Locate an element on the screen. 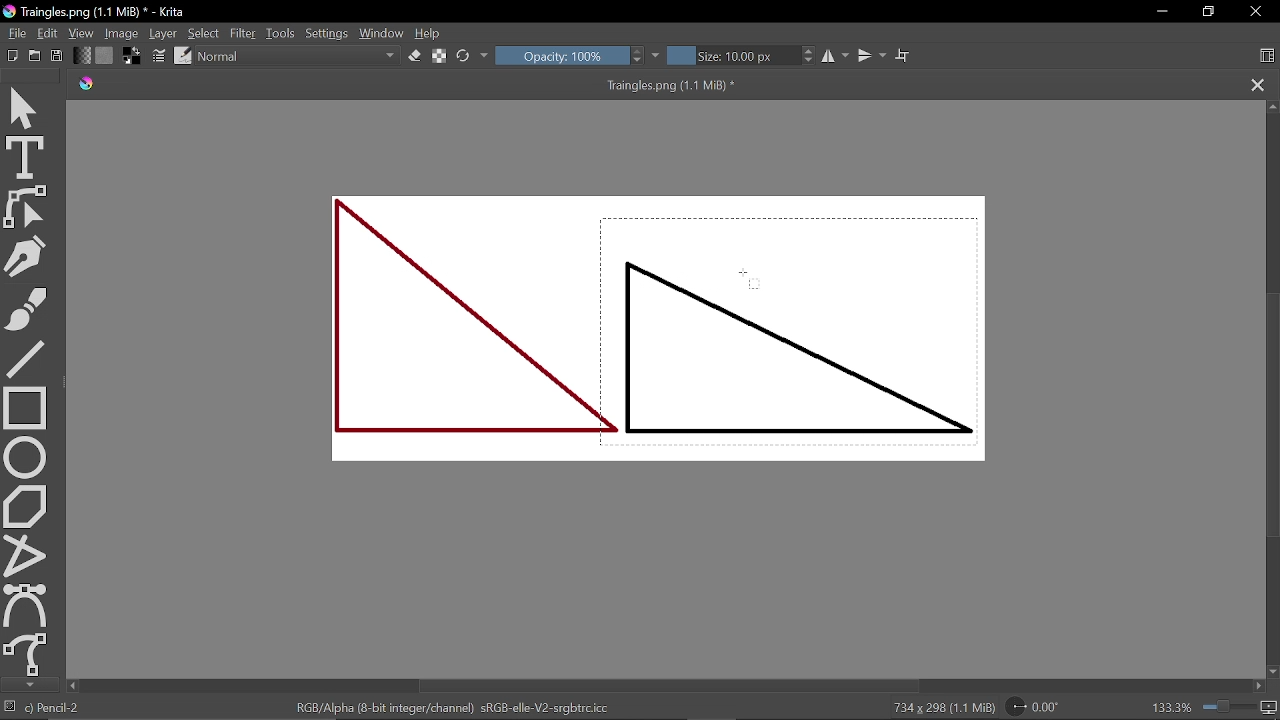  View is located at coordinates (82, 33).